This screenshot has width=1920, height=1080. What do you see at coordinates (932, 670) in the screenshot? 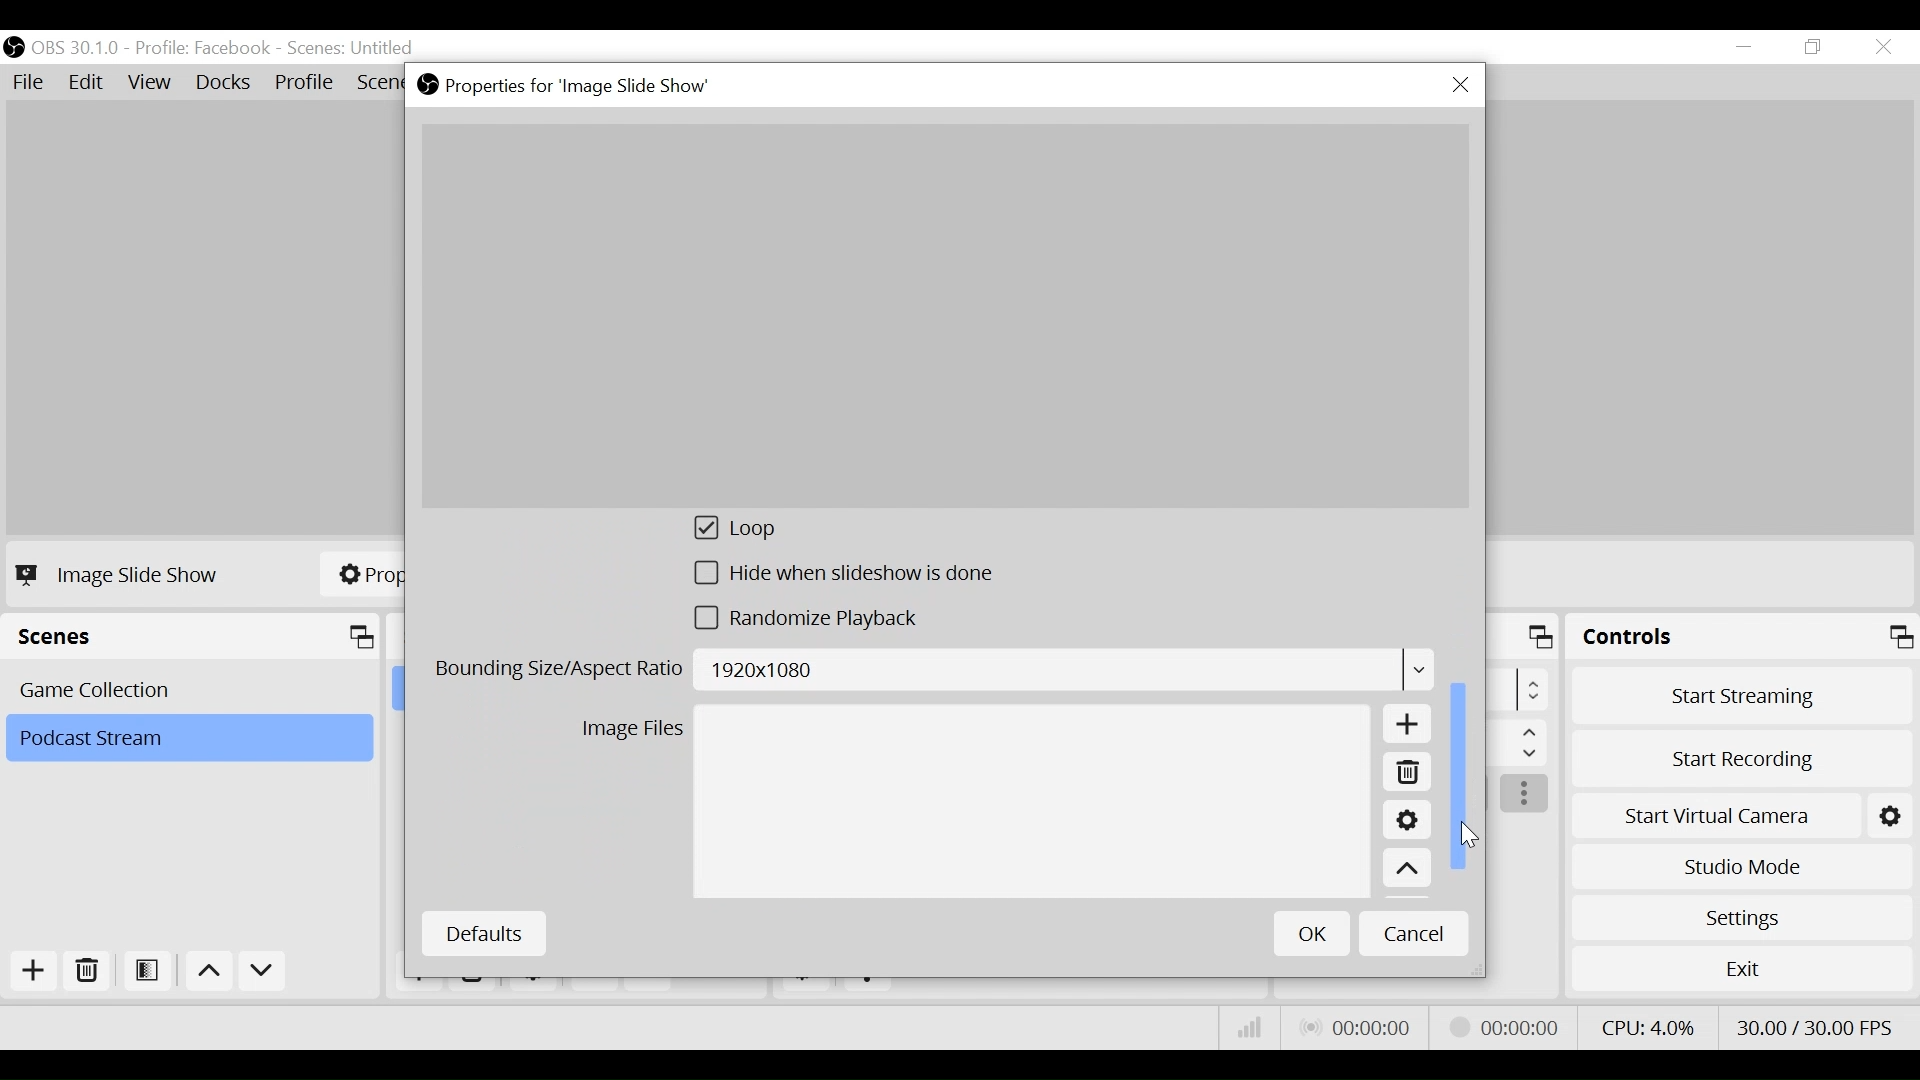
I see `Bounding Size` at bounding box center [932, 670].